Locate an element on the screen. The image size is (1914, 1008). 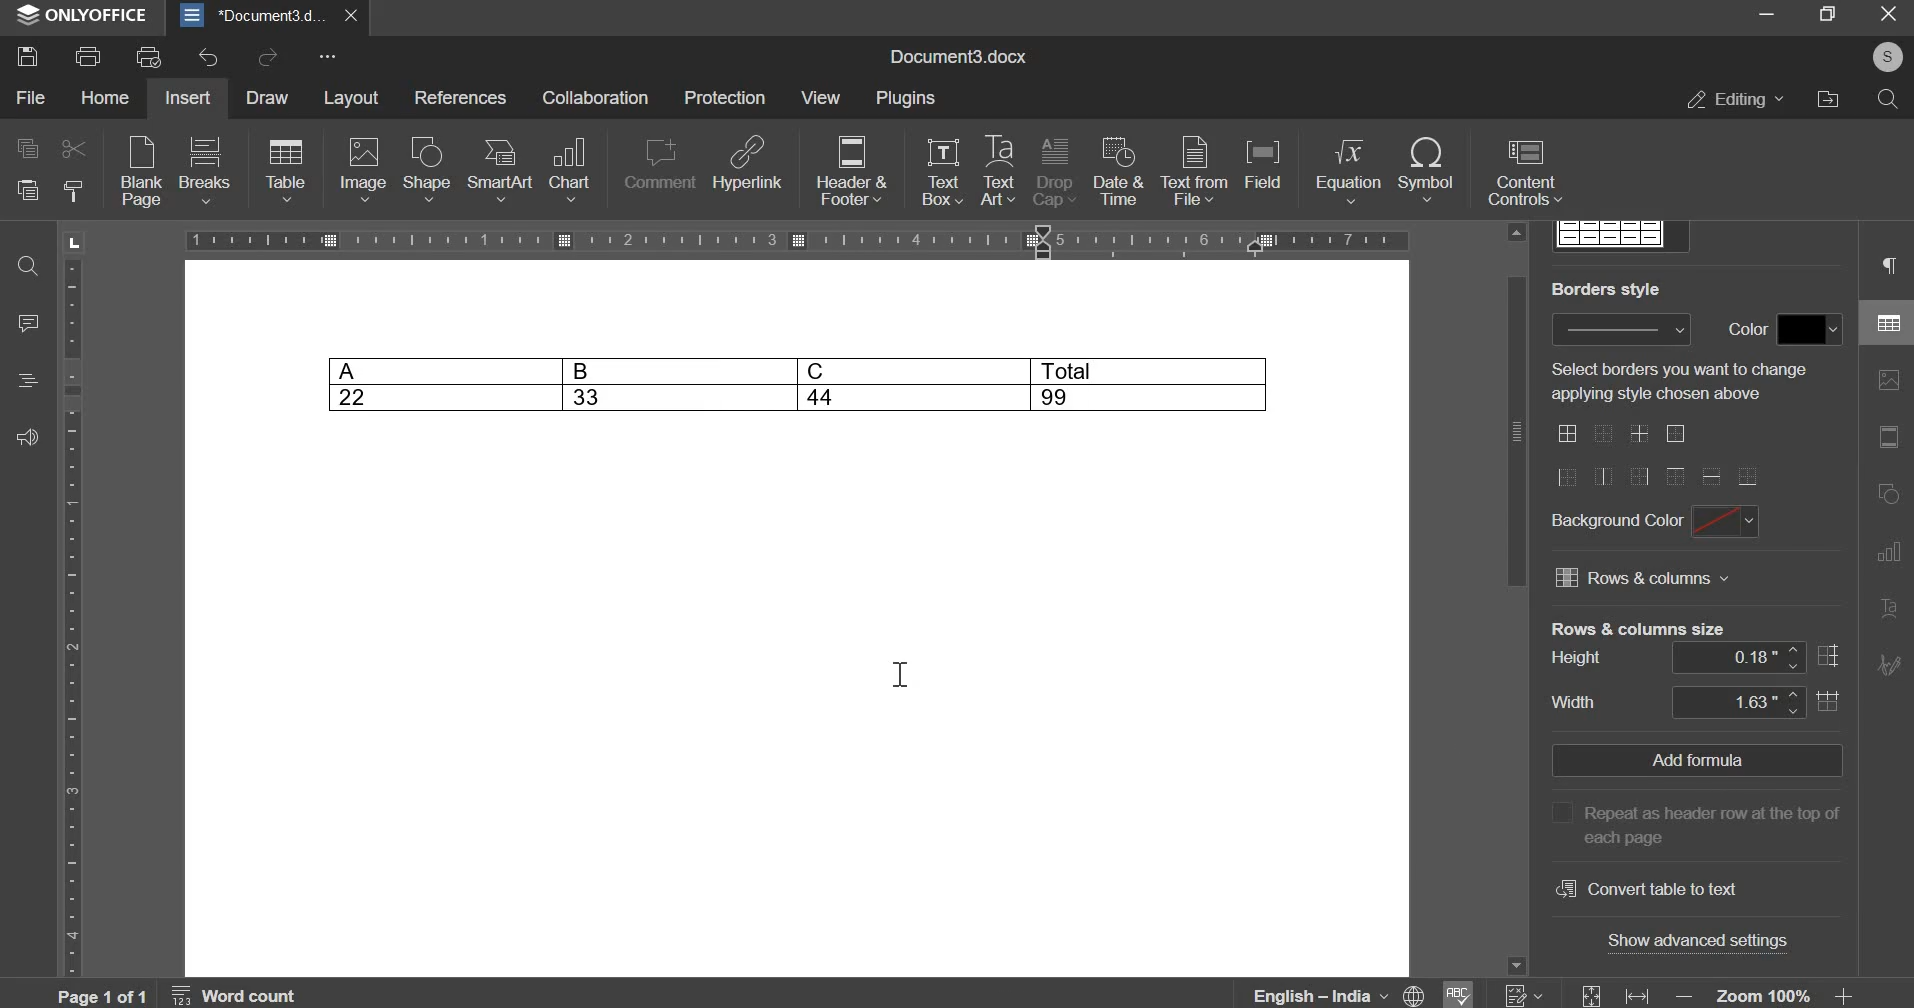
border color is located at coordinates (1809, 330).